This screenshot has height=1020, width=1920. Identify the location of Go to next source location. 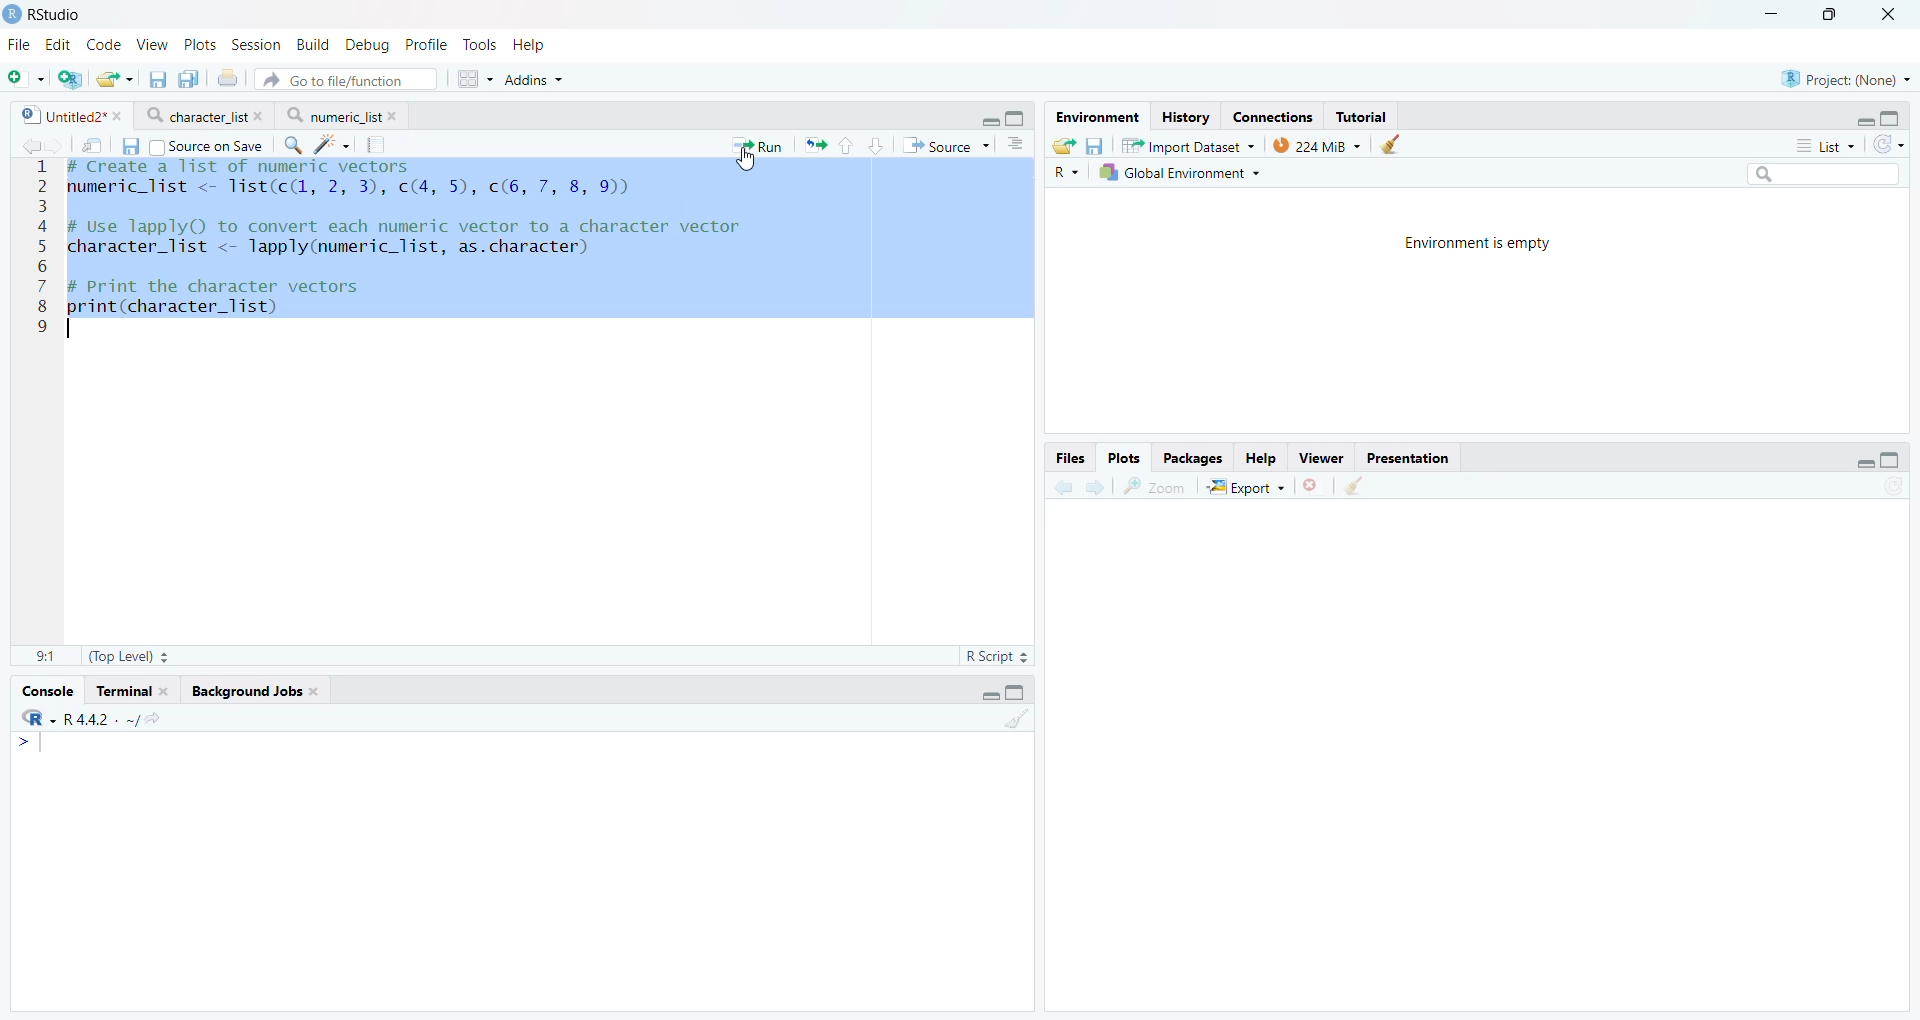
(54, 144).